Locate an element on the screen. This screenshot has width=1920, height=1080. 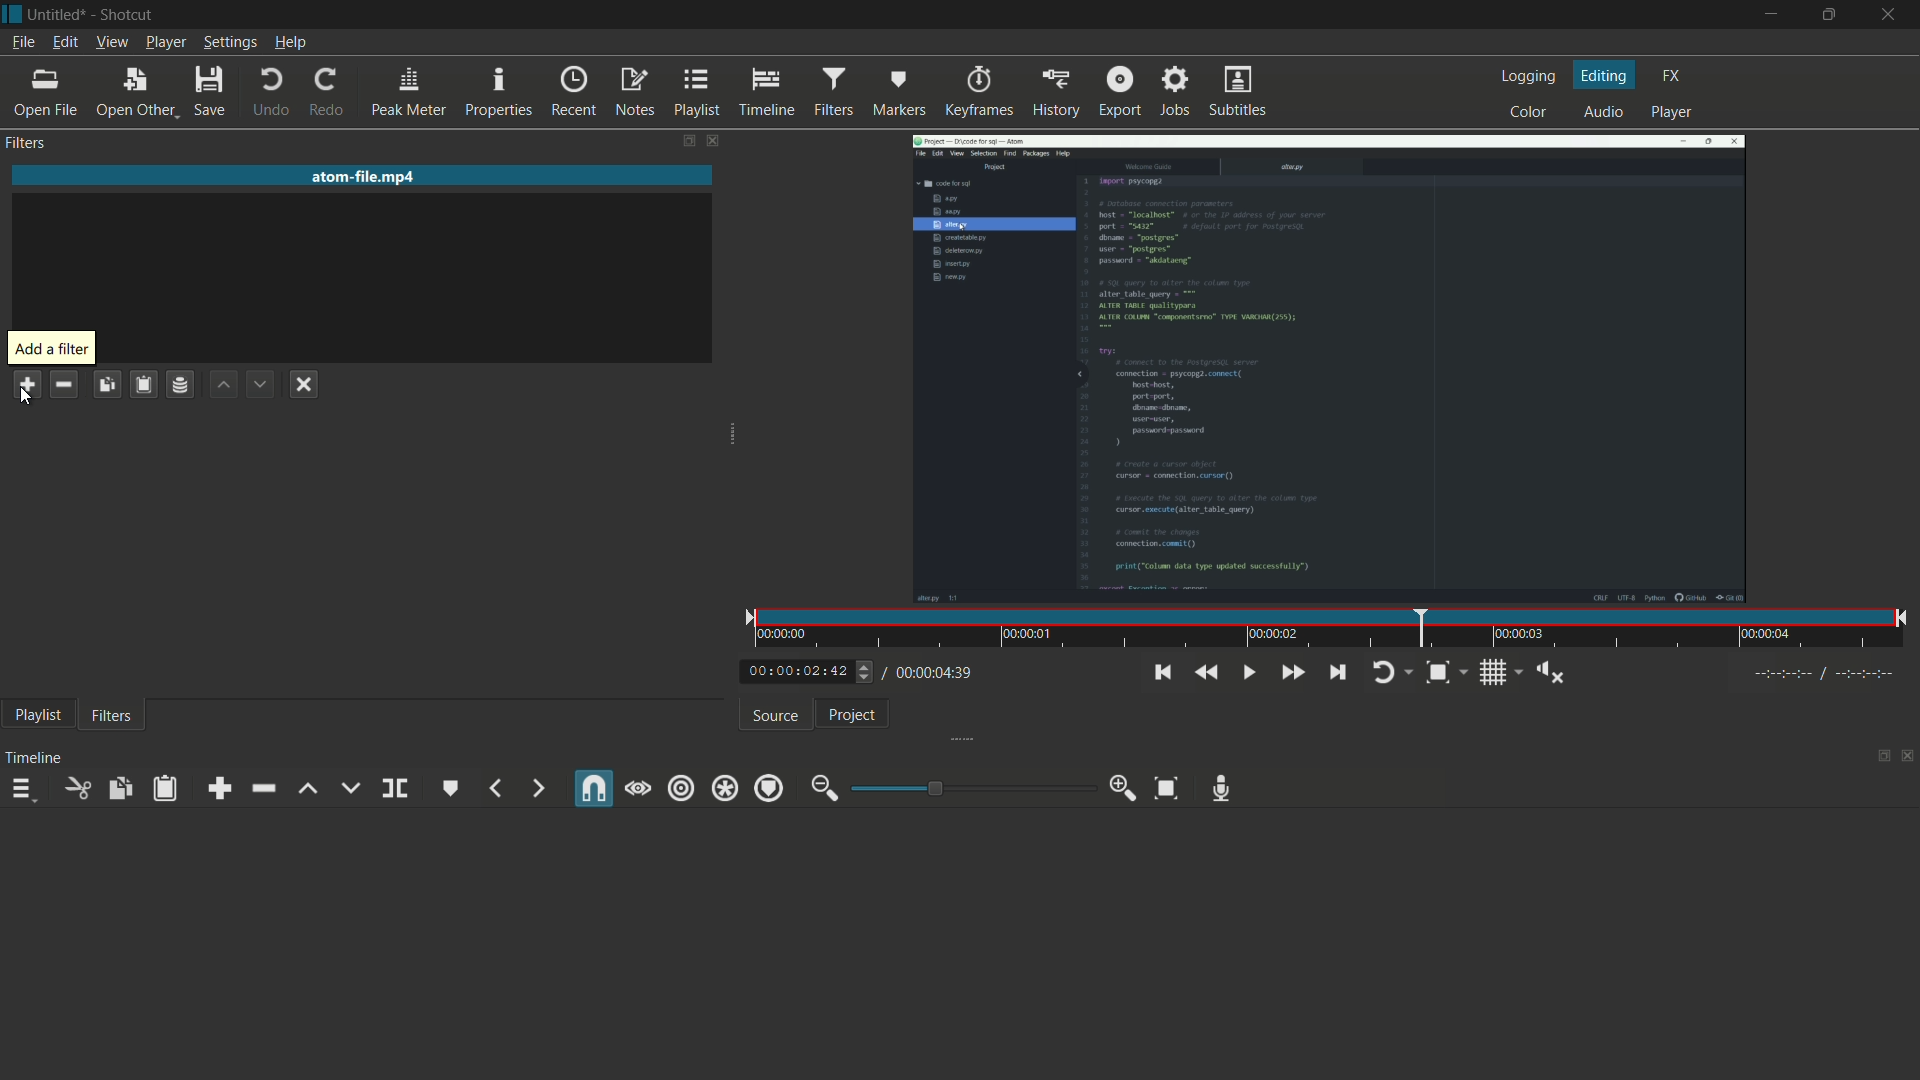
close timeline is located at coordinates (1908, 757).